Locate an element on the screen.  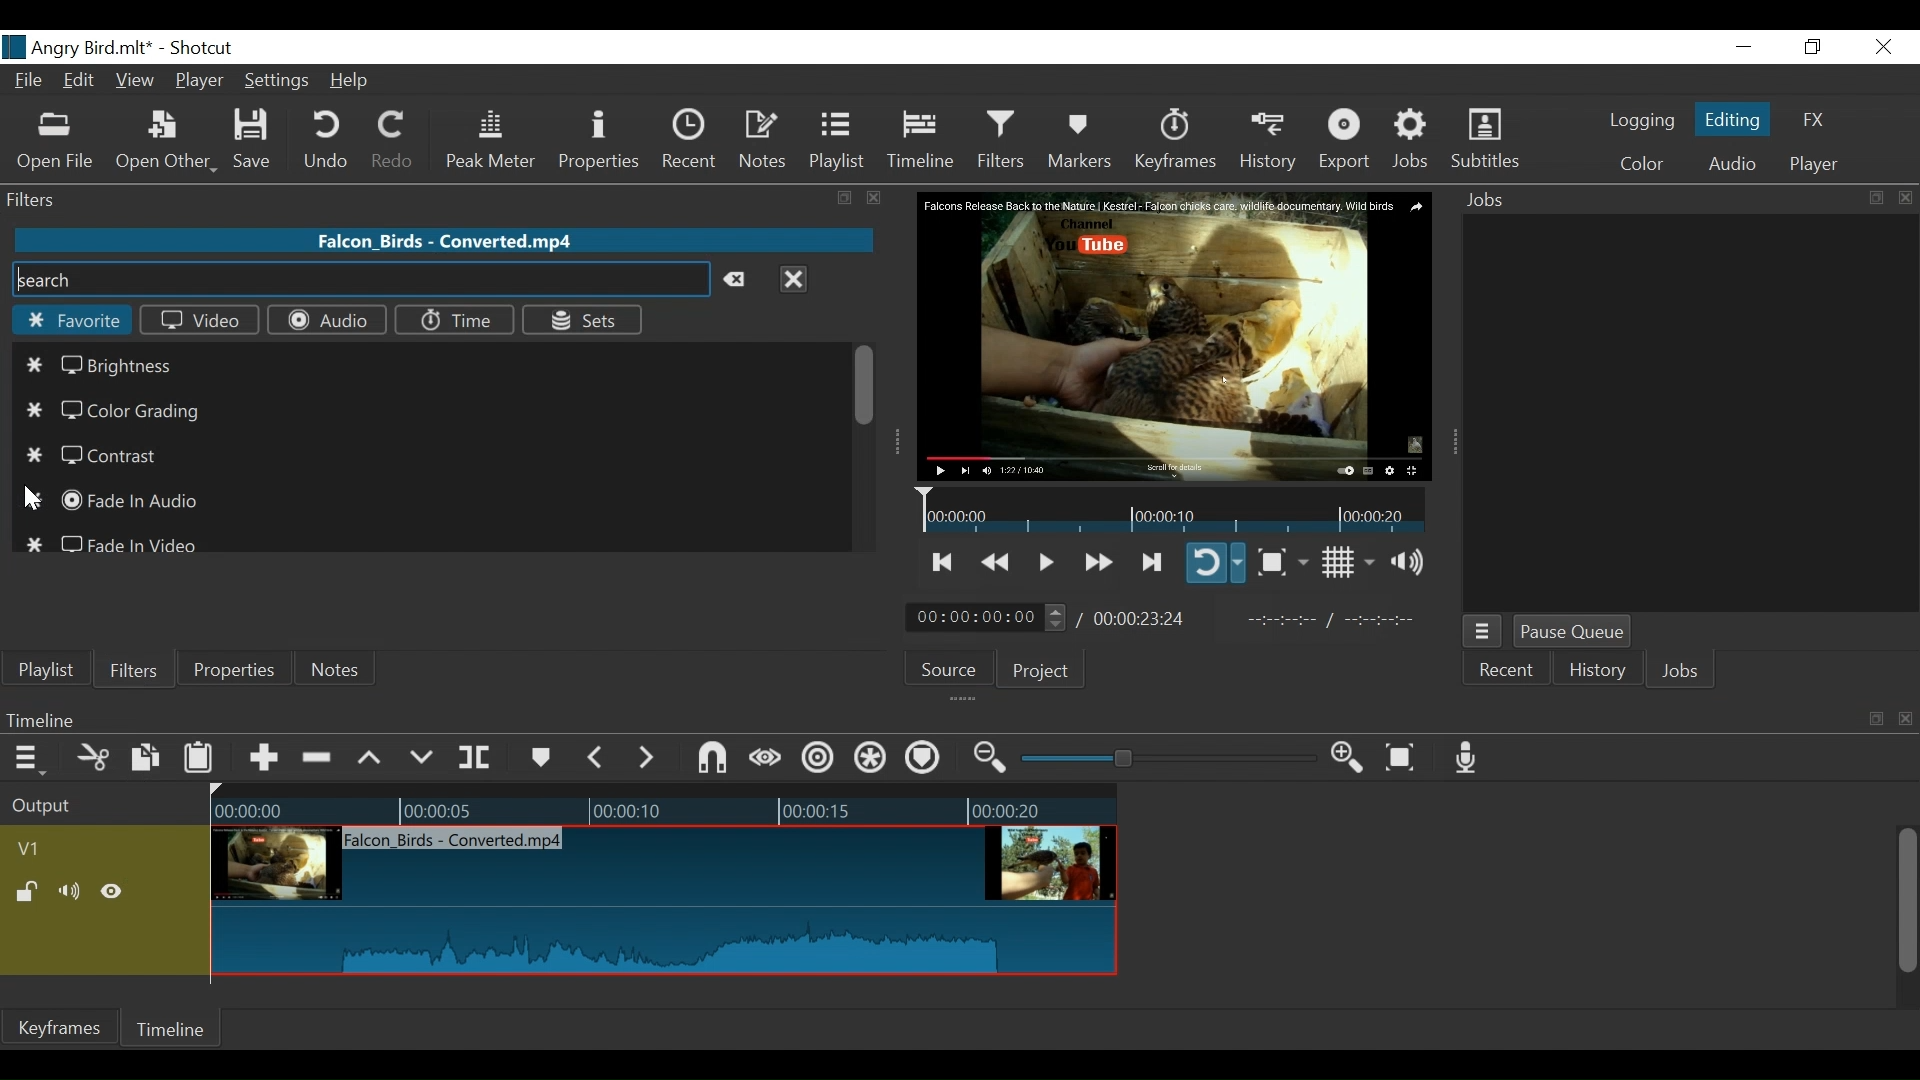
Scrub while dragging is located at coordinates (769, 760).